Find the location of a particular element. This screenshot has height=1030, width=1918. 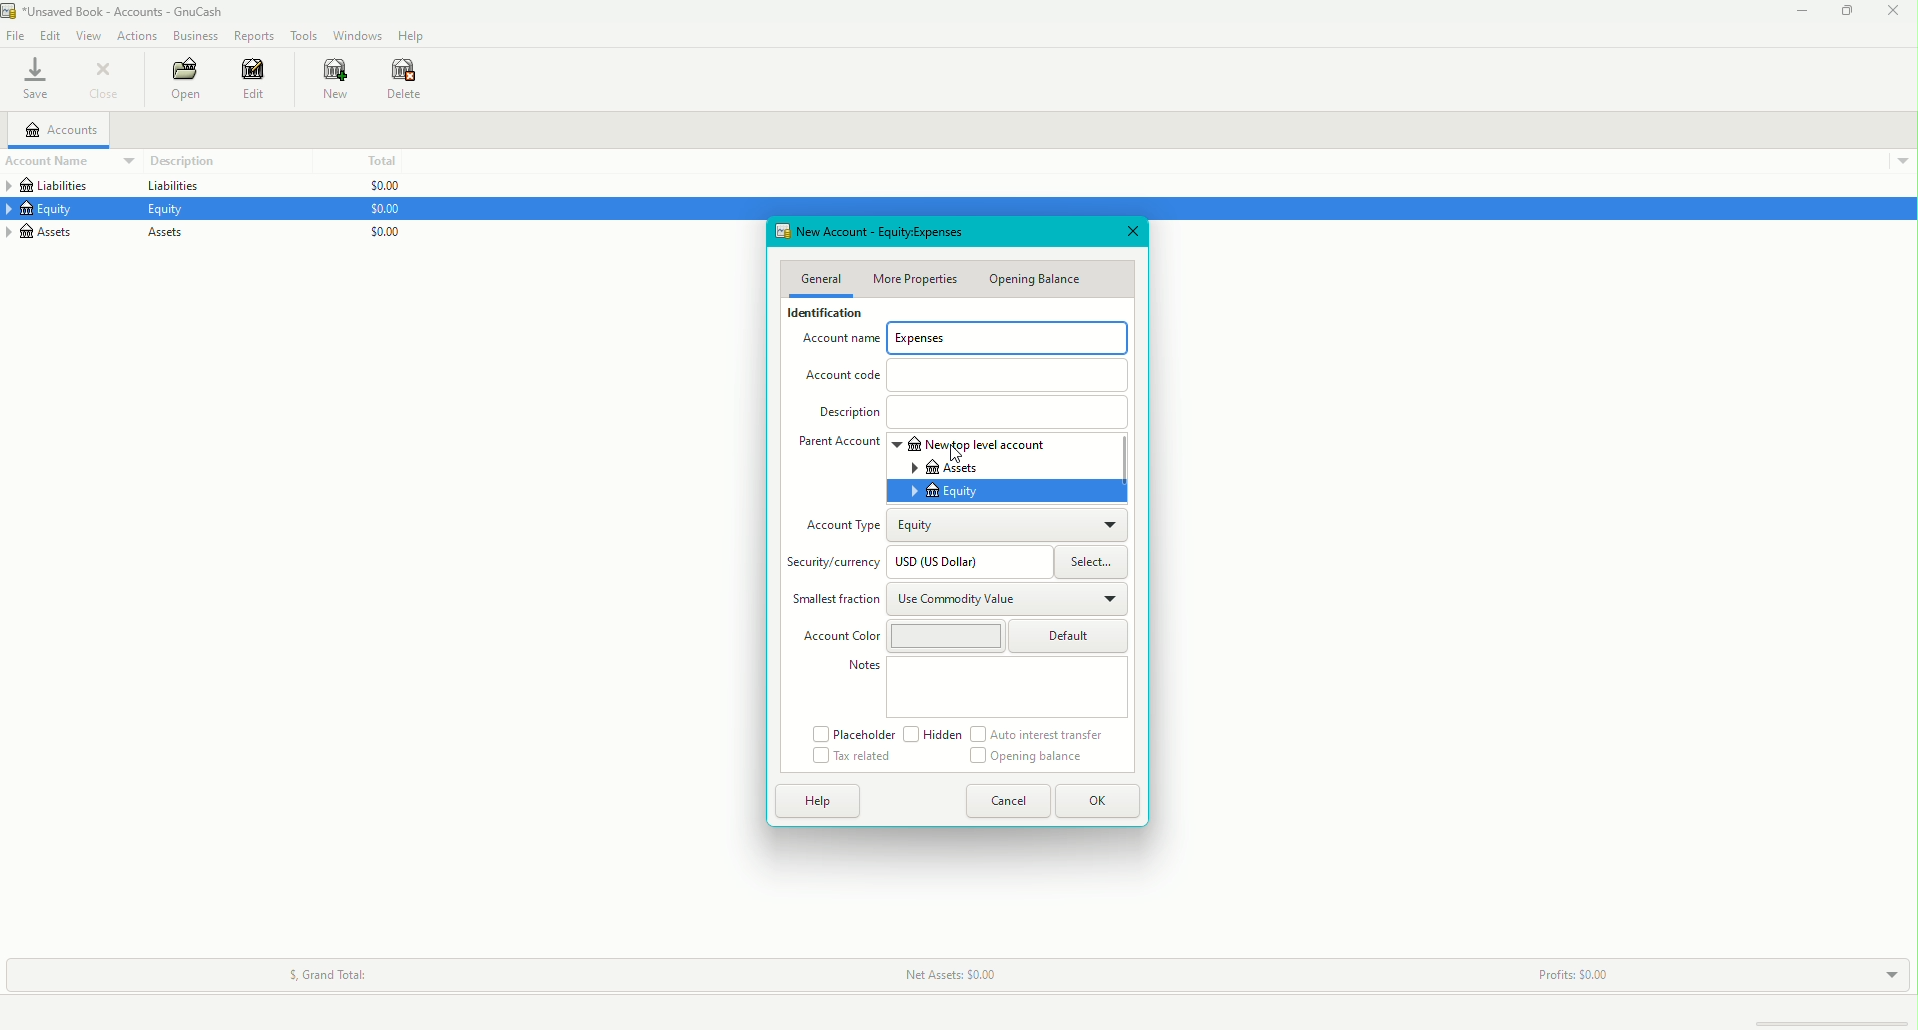

unsaved book is located at coordinates (122, 11).